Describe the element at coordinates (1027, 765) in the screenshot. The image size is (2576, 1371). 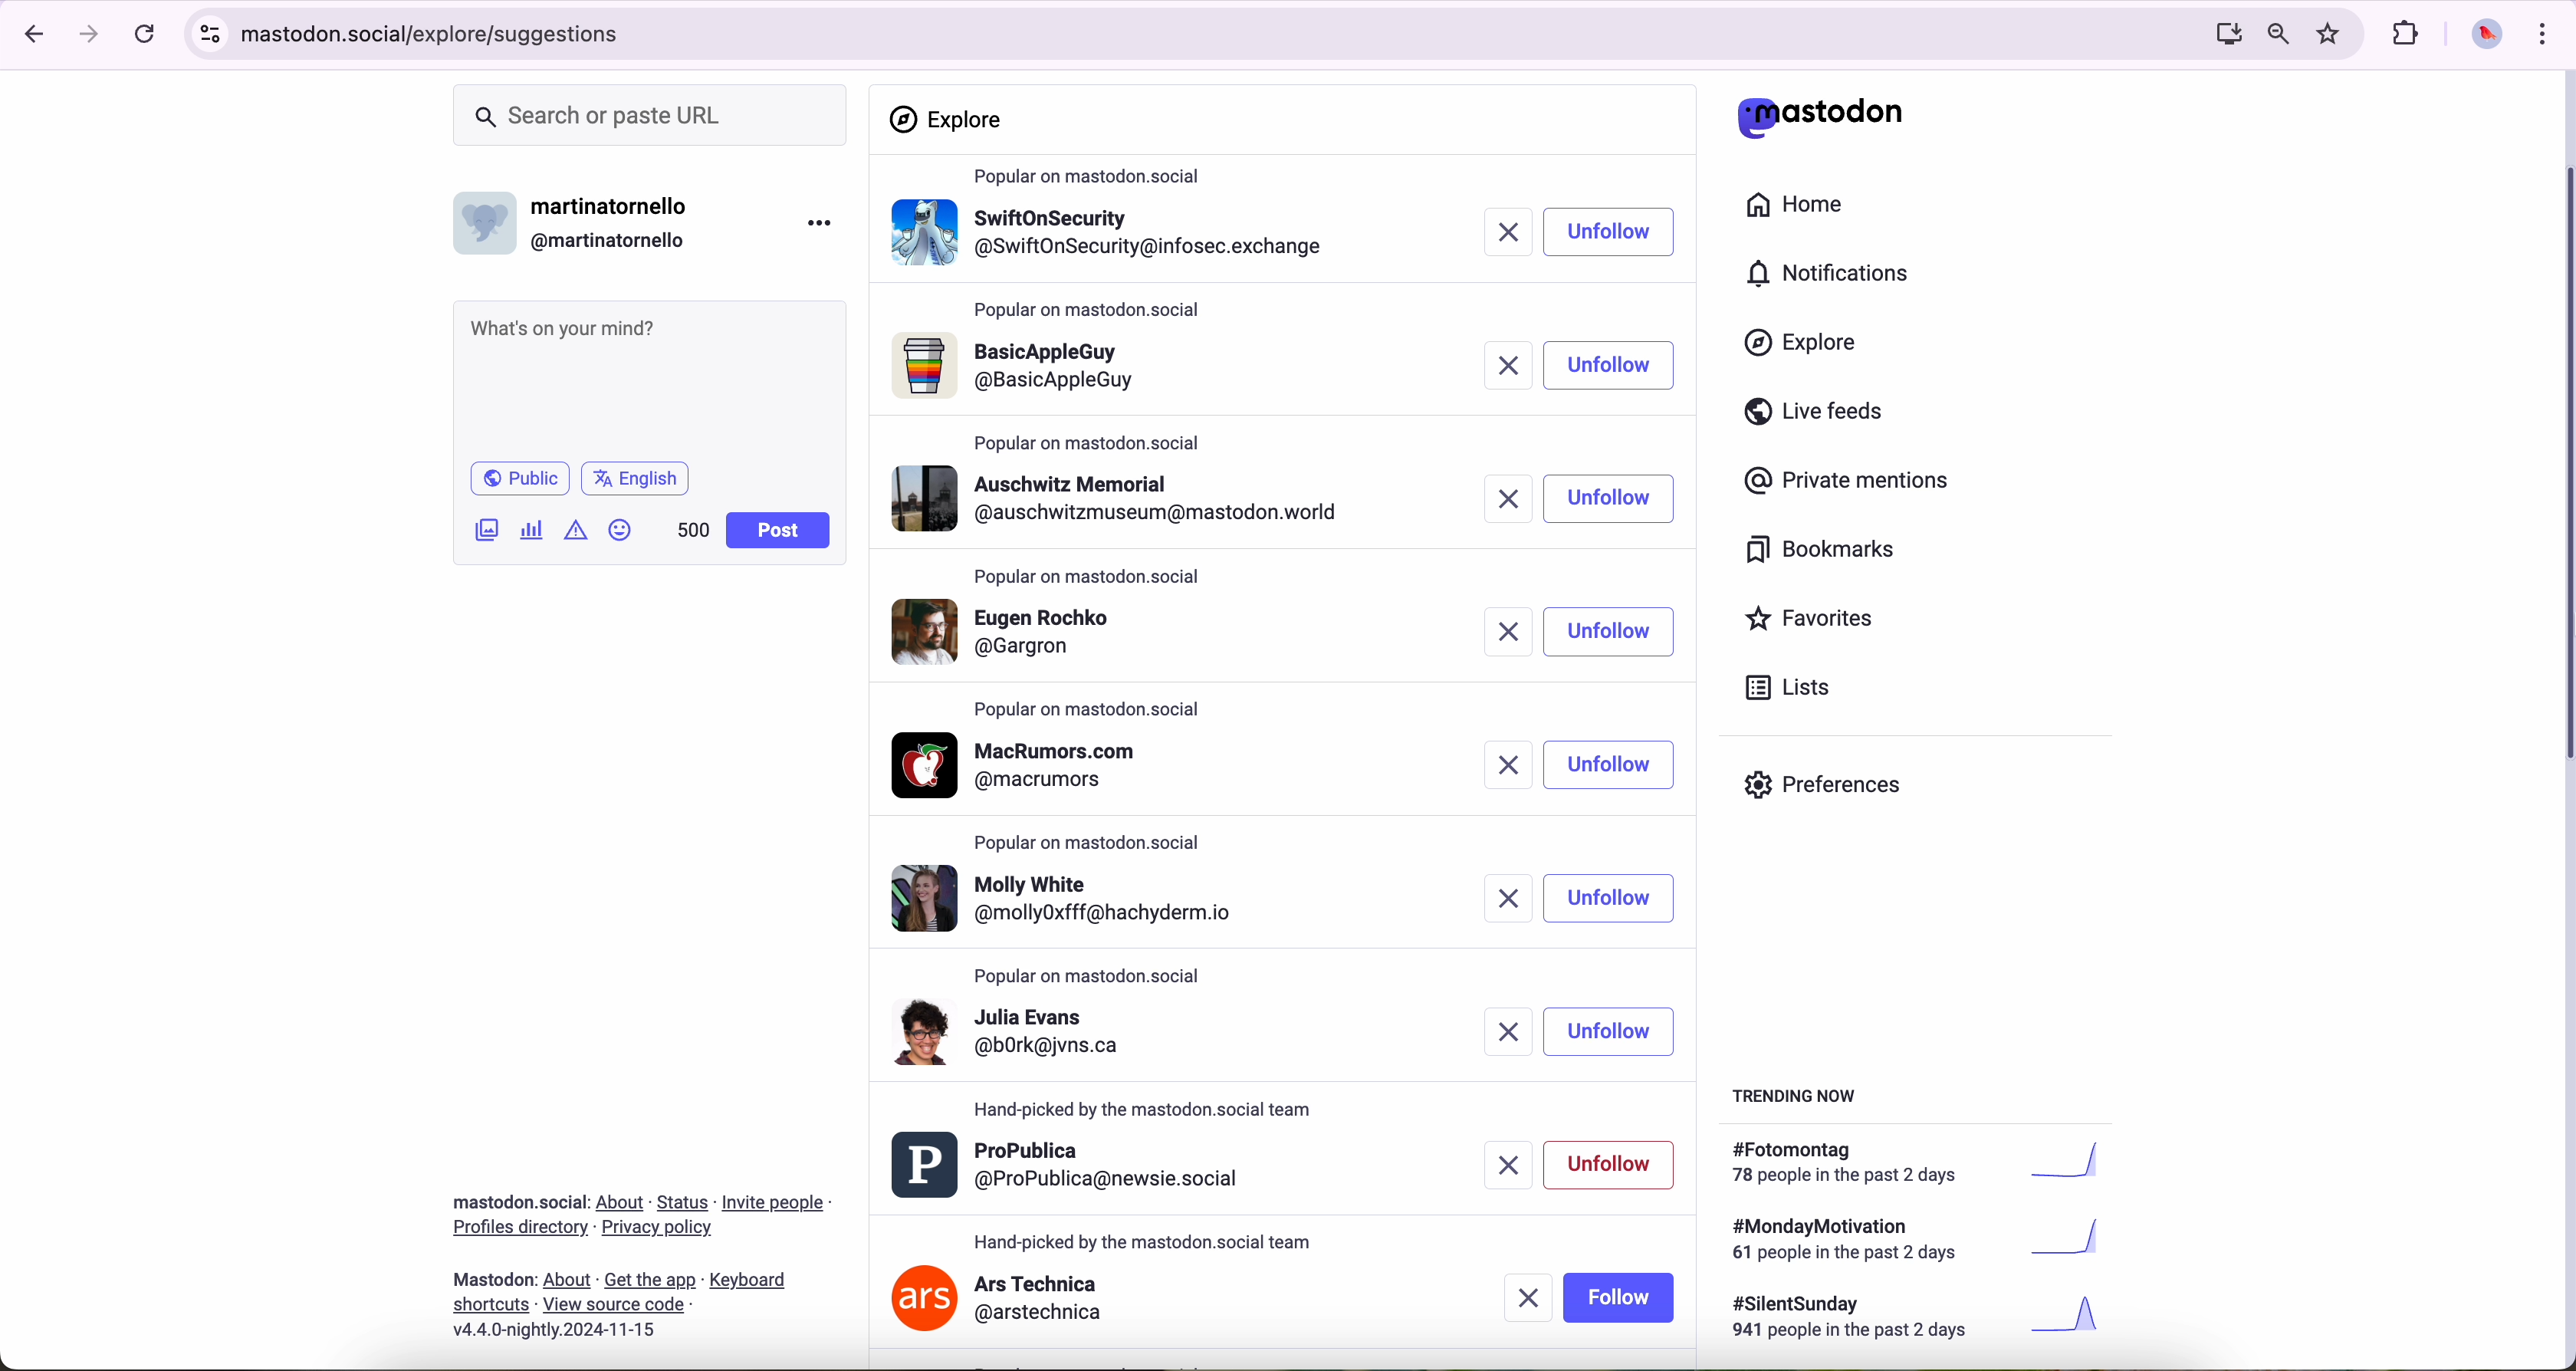
I see `profile` at that location.